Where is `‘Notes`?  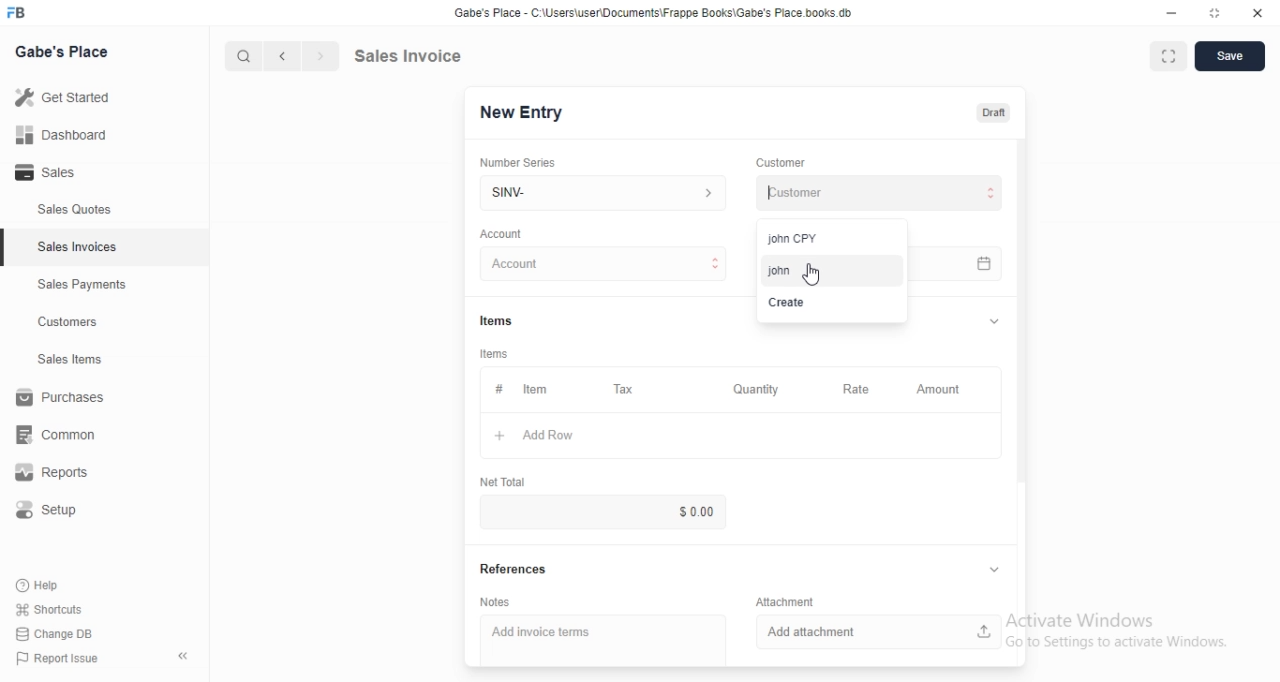 ‘Notes is located at coordinates (494, 603).